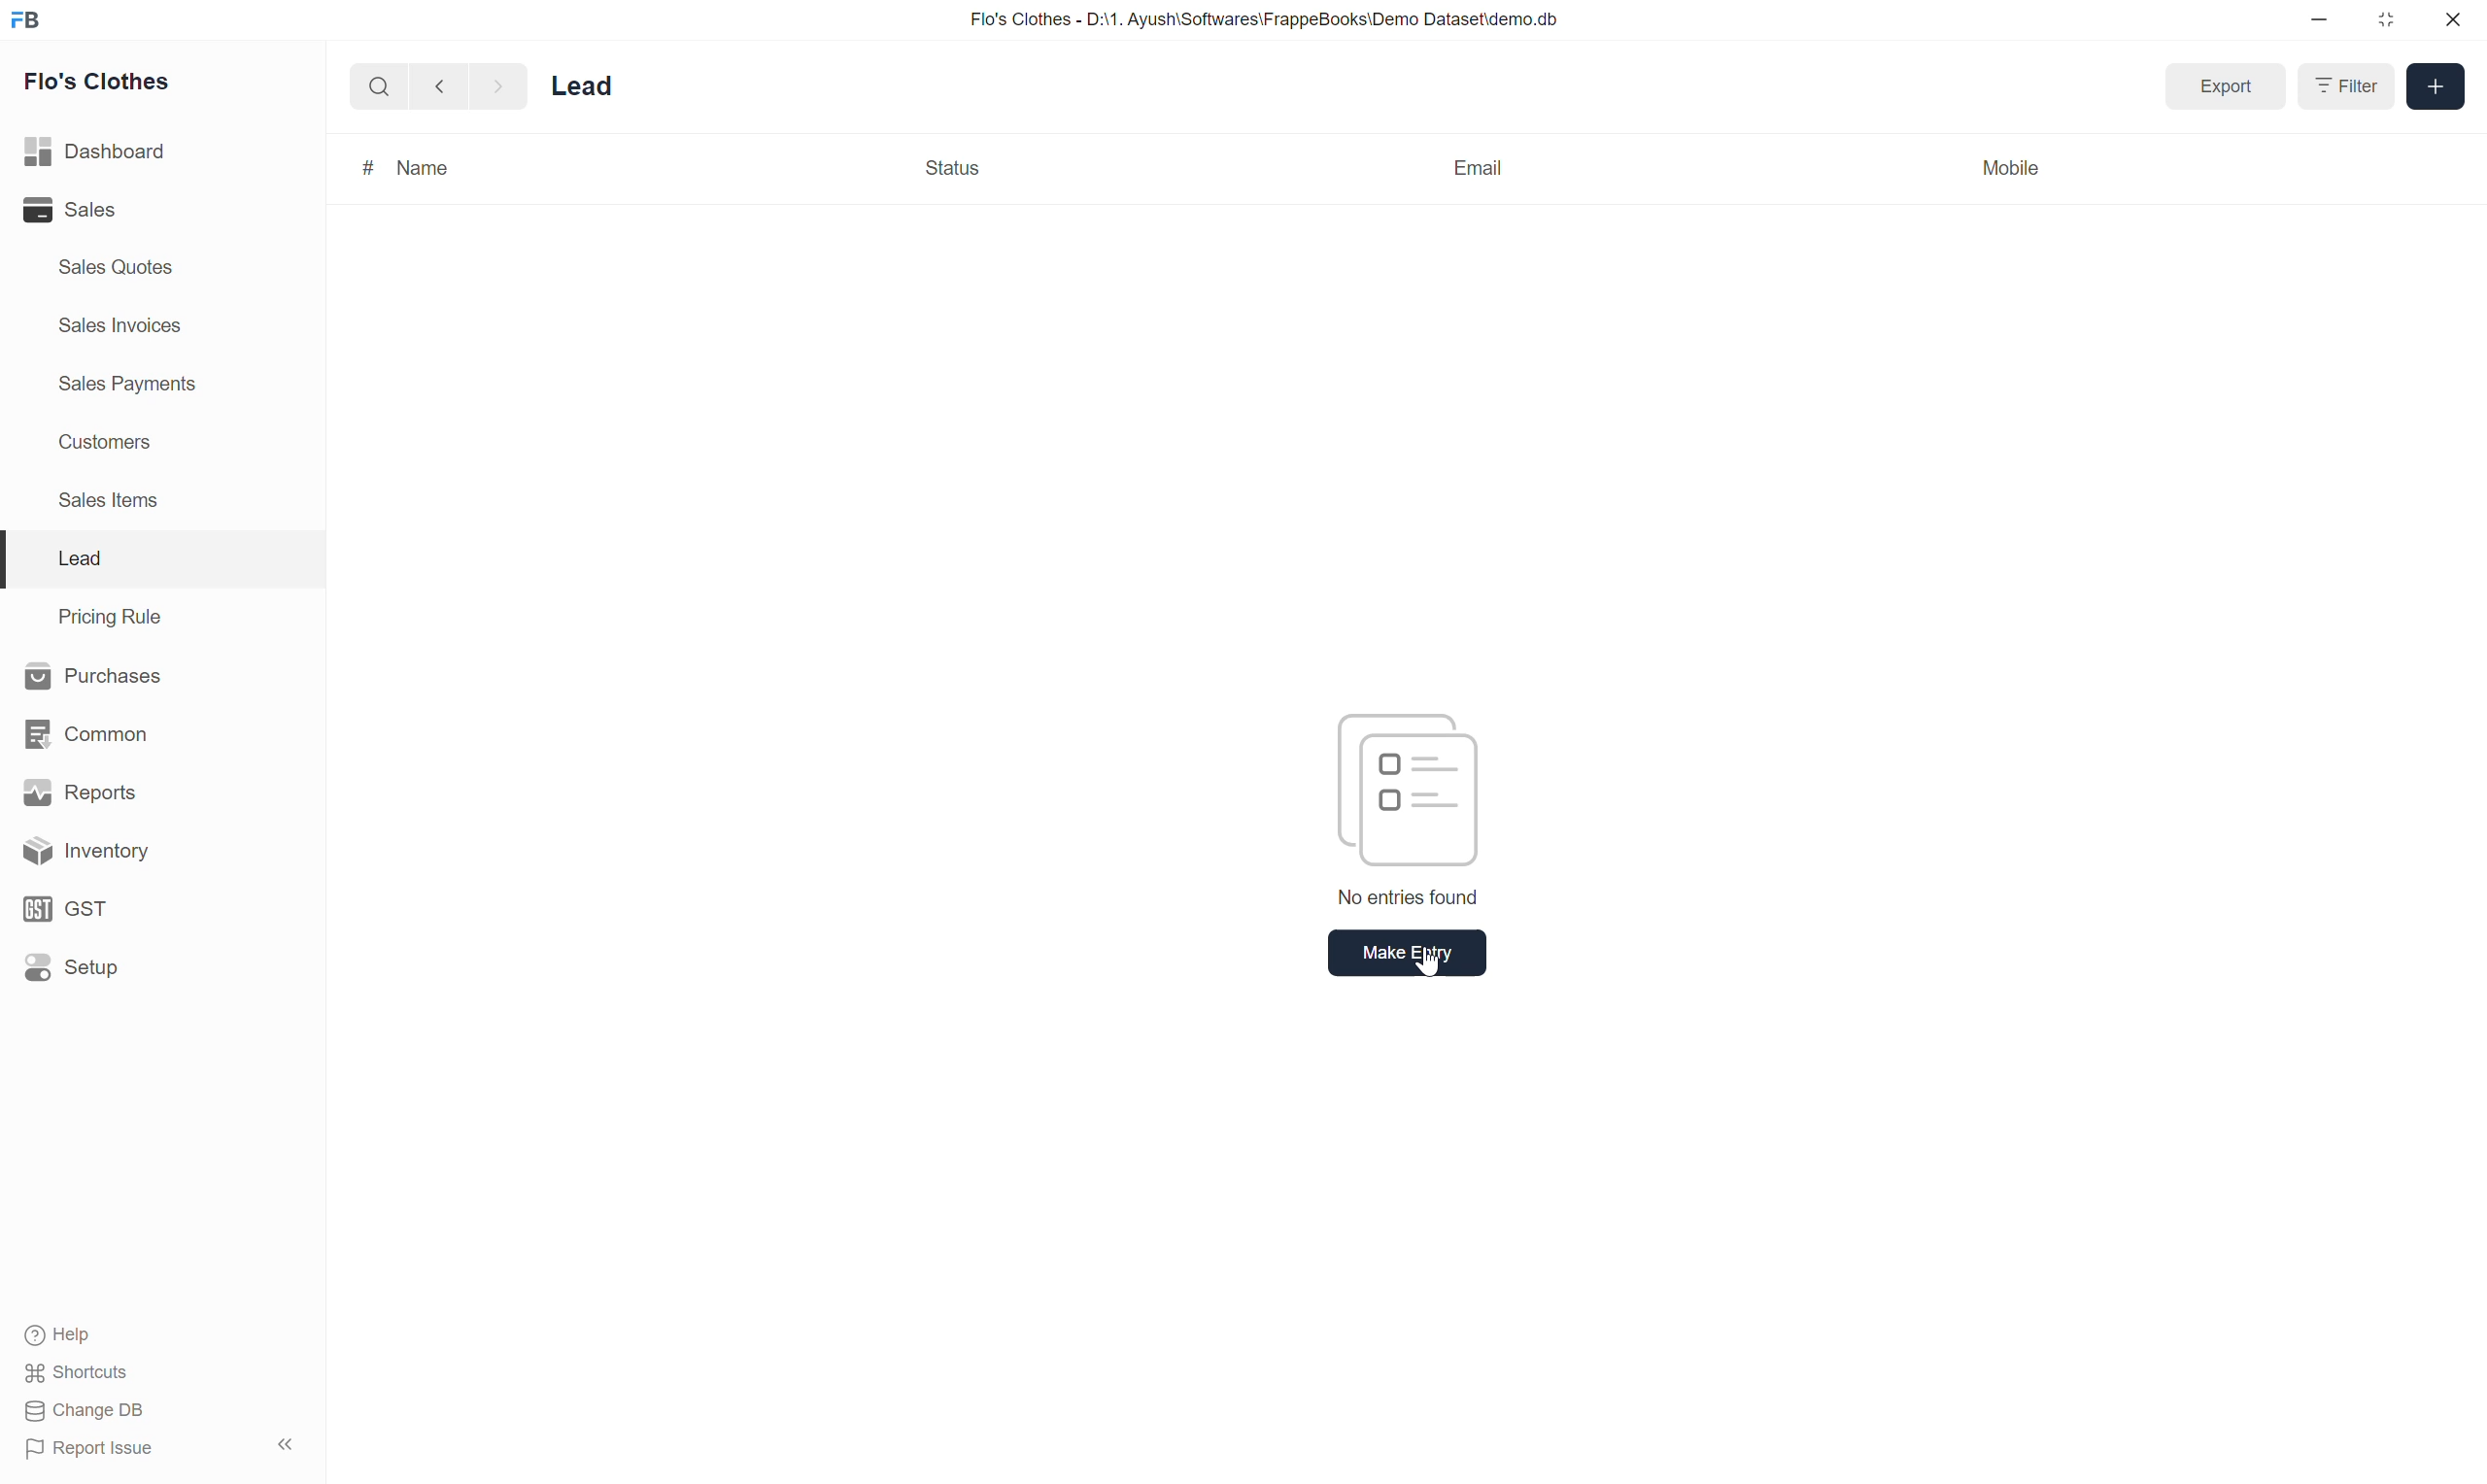  I want to click on close down, so click(2388, 18).